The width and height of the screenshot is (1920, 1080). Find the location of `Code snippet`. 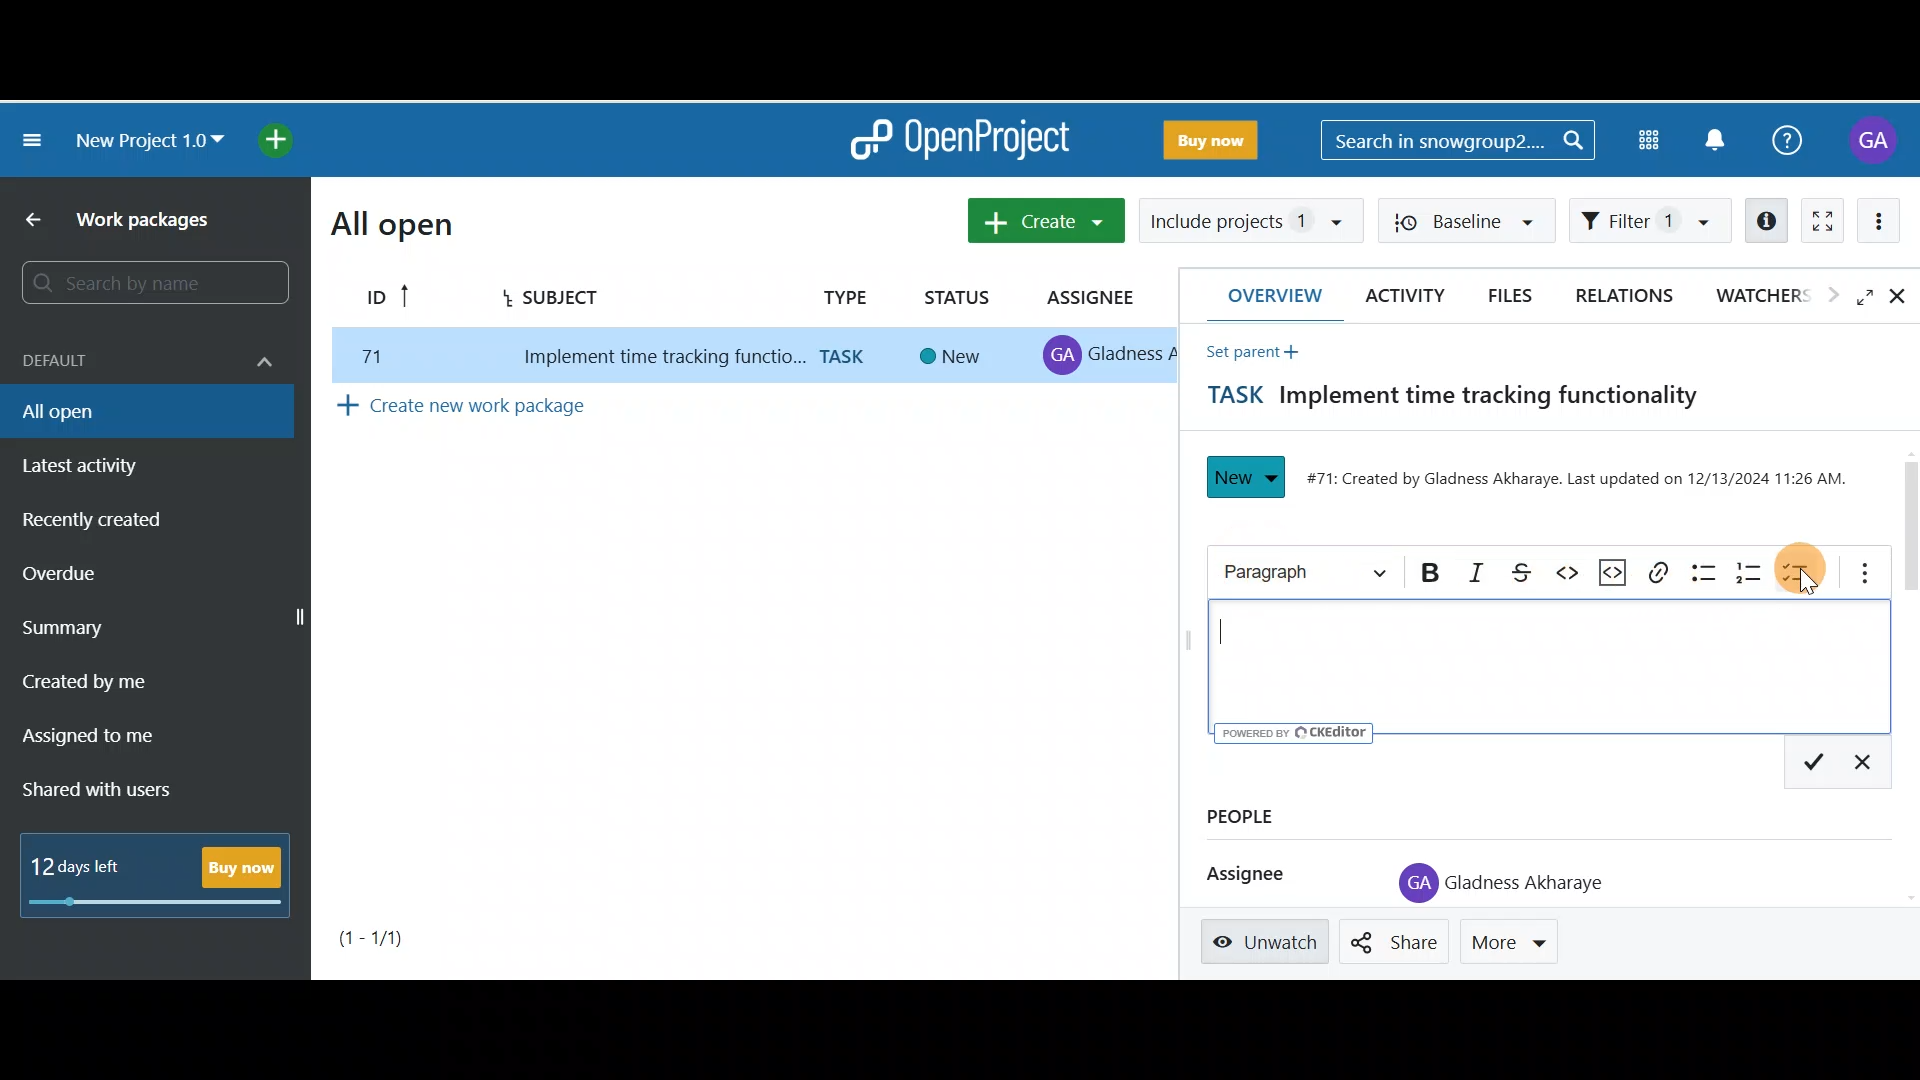

Code snippet is located at coordinates (1618, 570).